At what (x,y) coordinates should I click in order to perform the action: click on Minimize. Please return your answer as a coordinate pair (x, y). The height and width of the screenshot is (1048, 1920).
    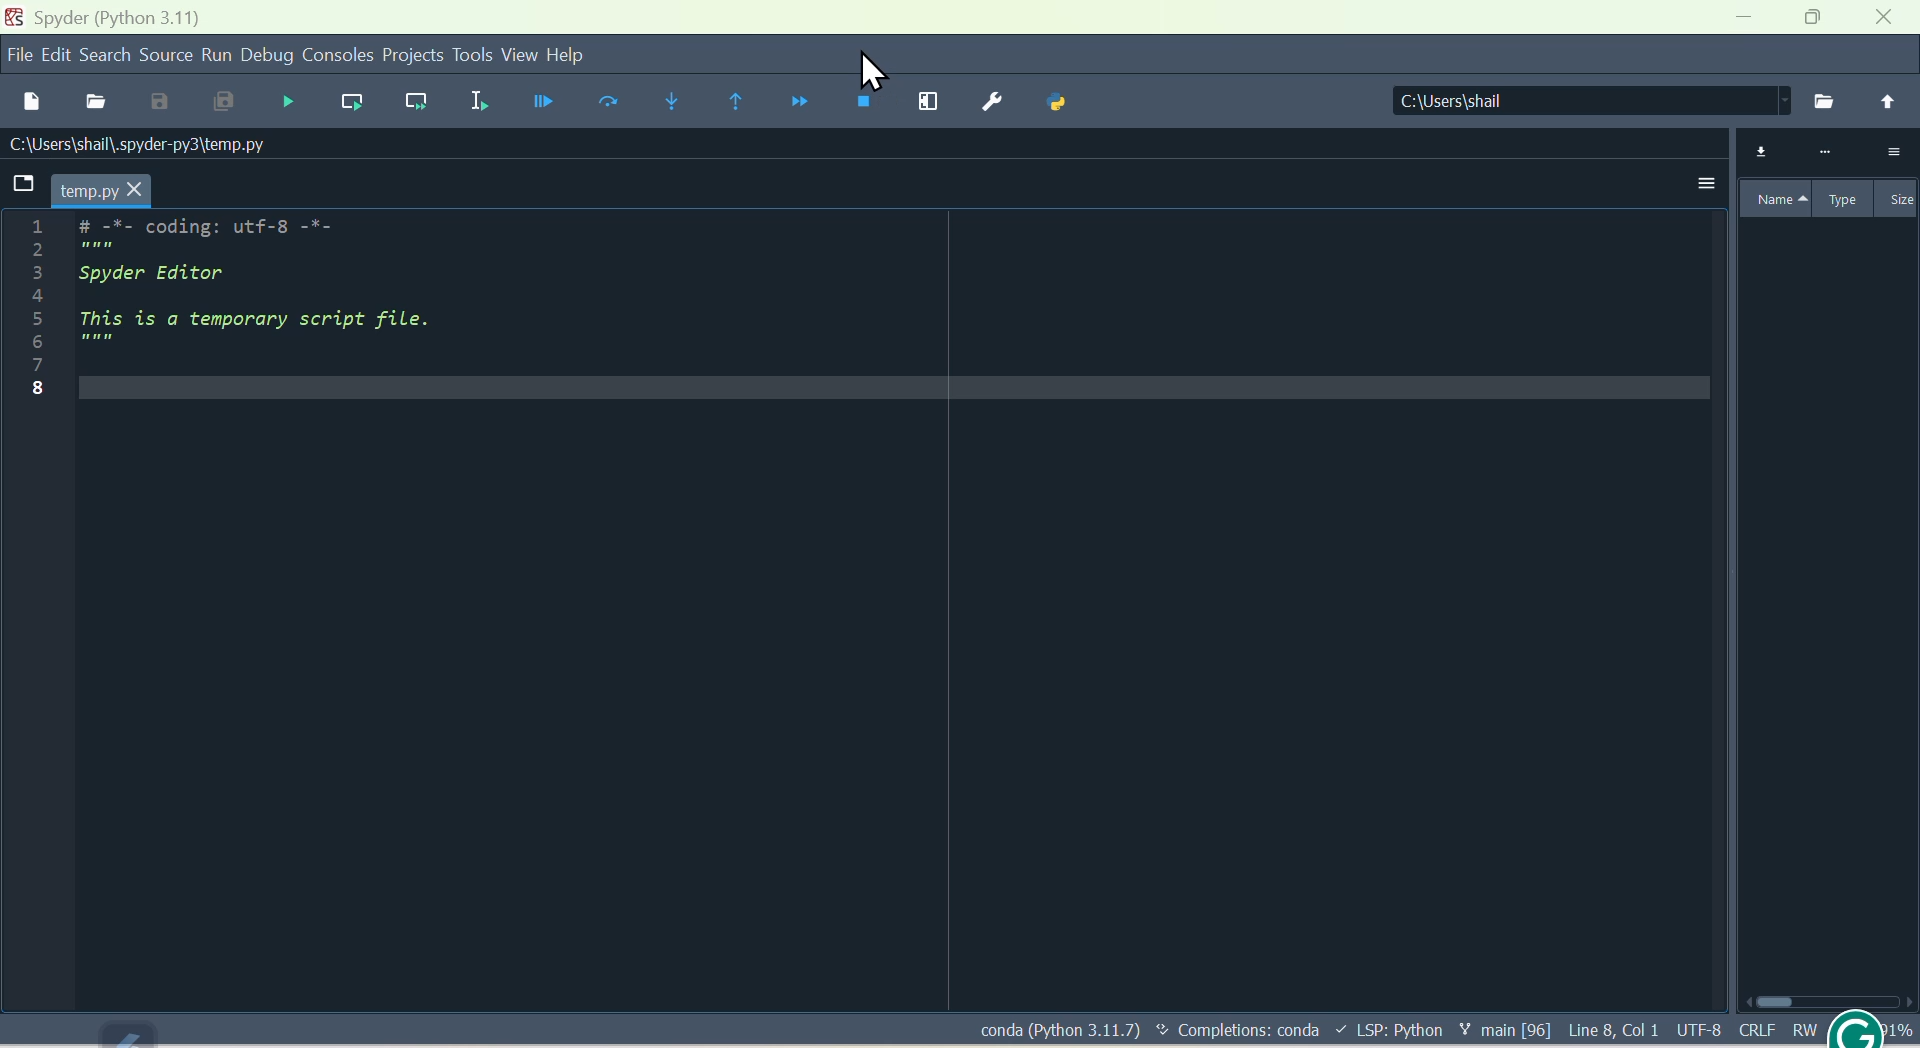
    Looking at the image, I should click on (1749, 20).